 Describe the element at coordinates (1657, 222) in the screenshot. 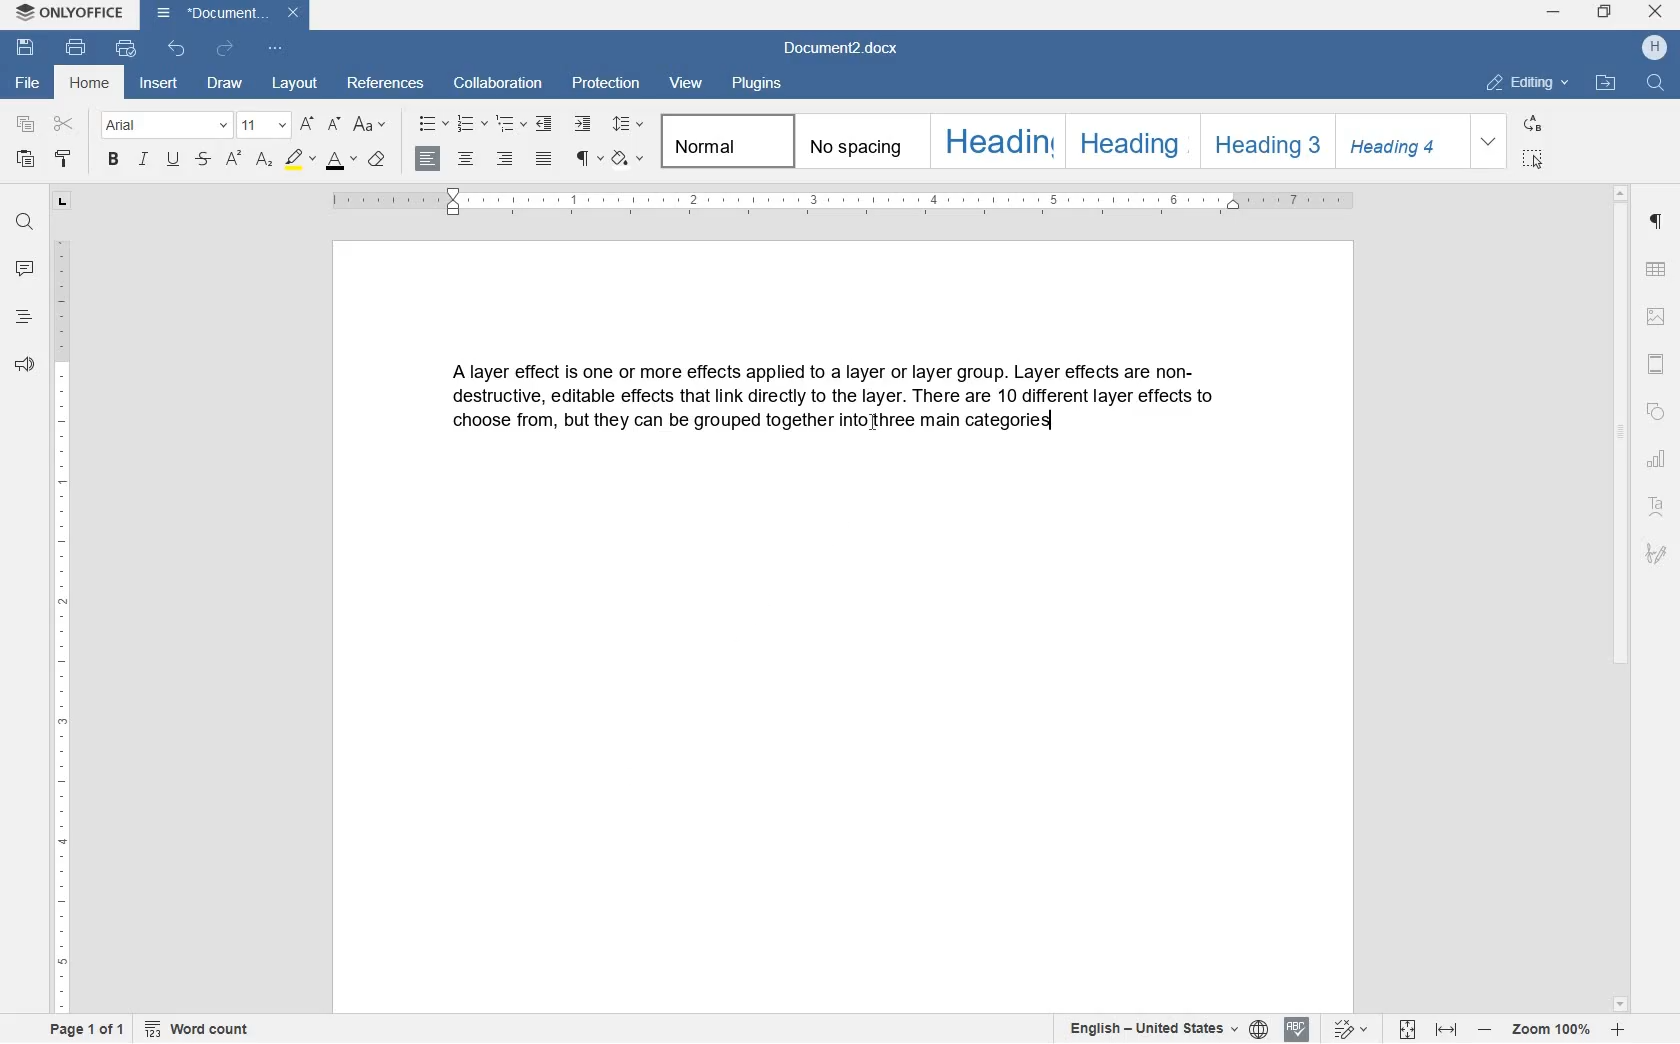

I see `paragraph setting` at that location.